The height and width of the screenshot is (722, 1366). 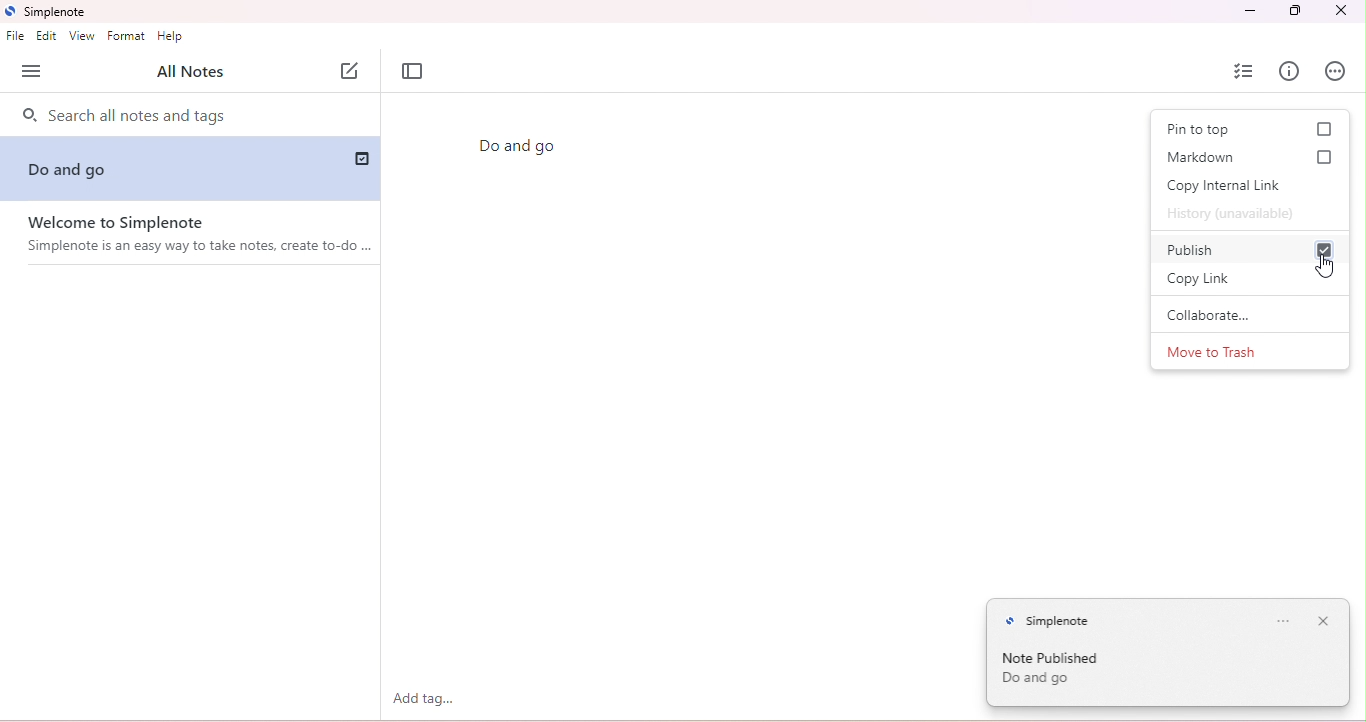 I want to click on file, so click(x=15, y=38).